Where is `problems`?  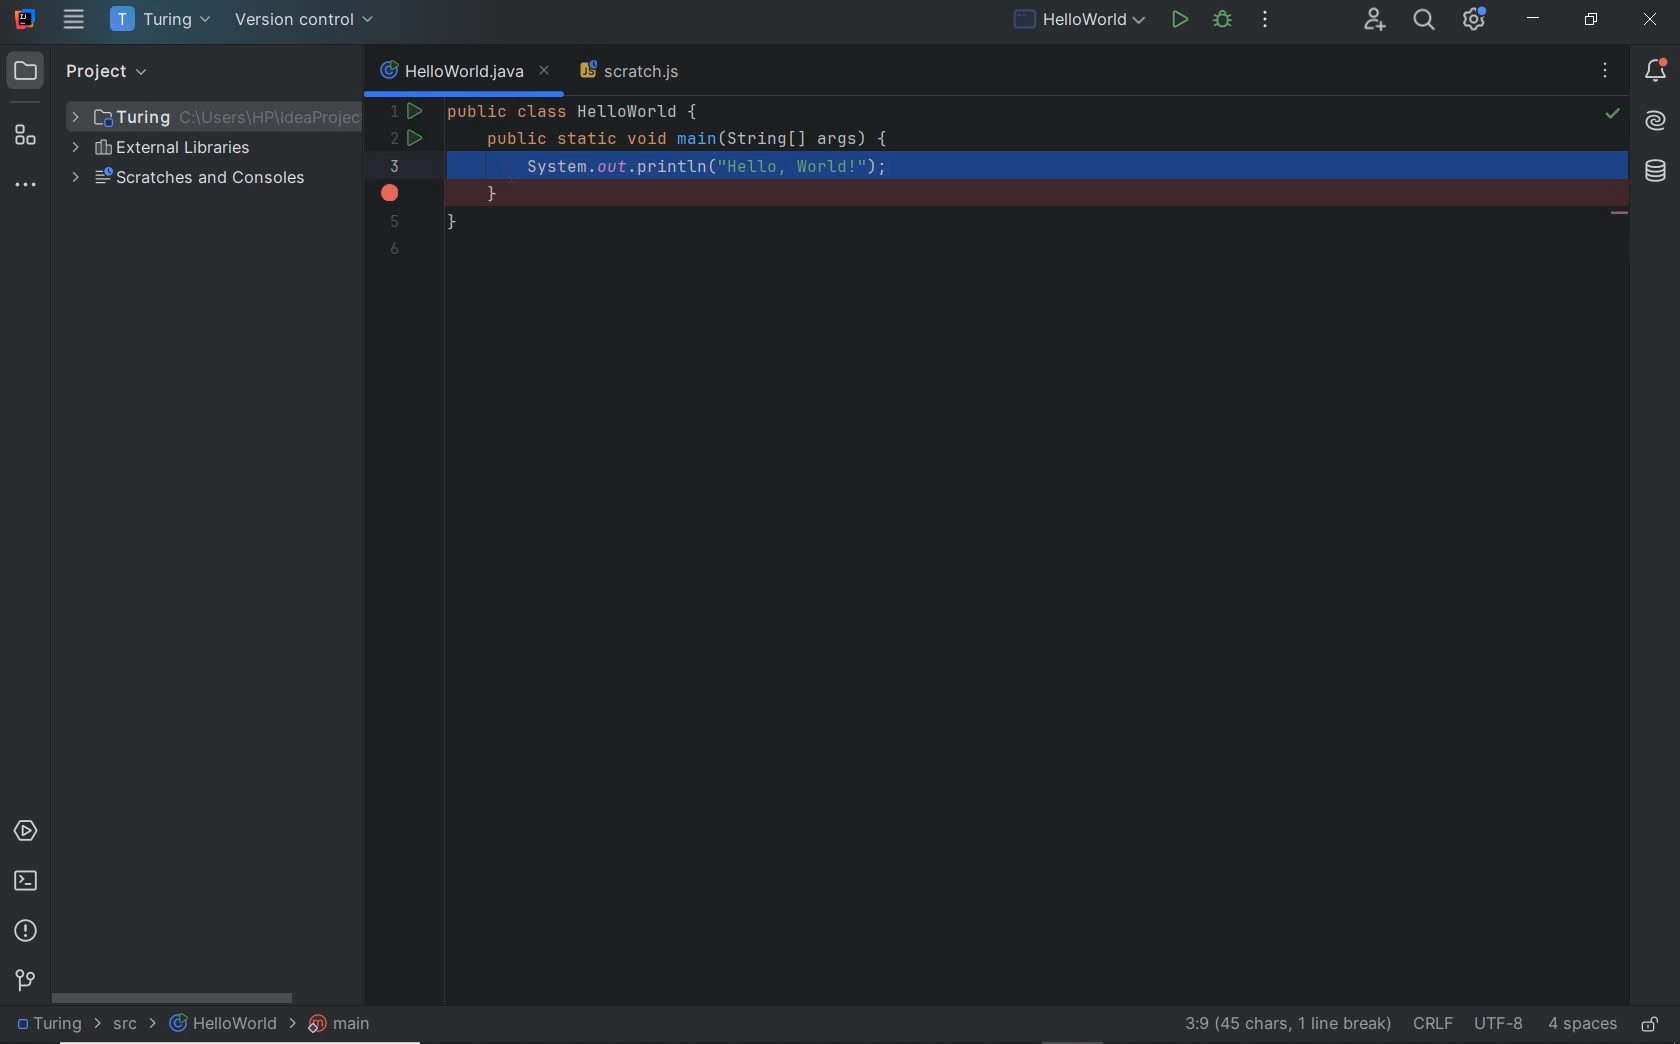
problems is located at coordinates (28, 932).